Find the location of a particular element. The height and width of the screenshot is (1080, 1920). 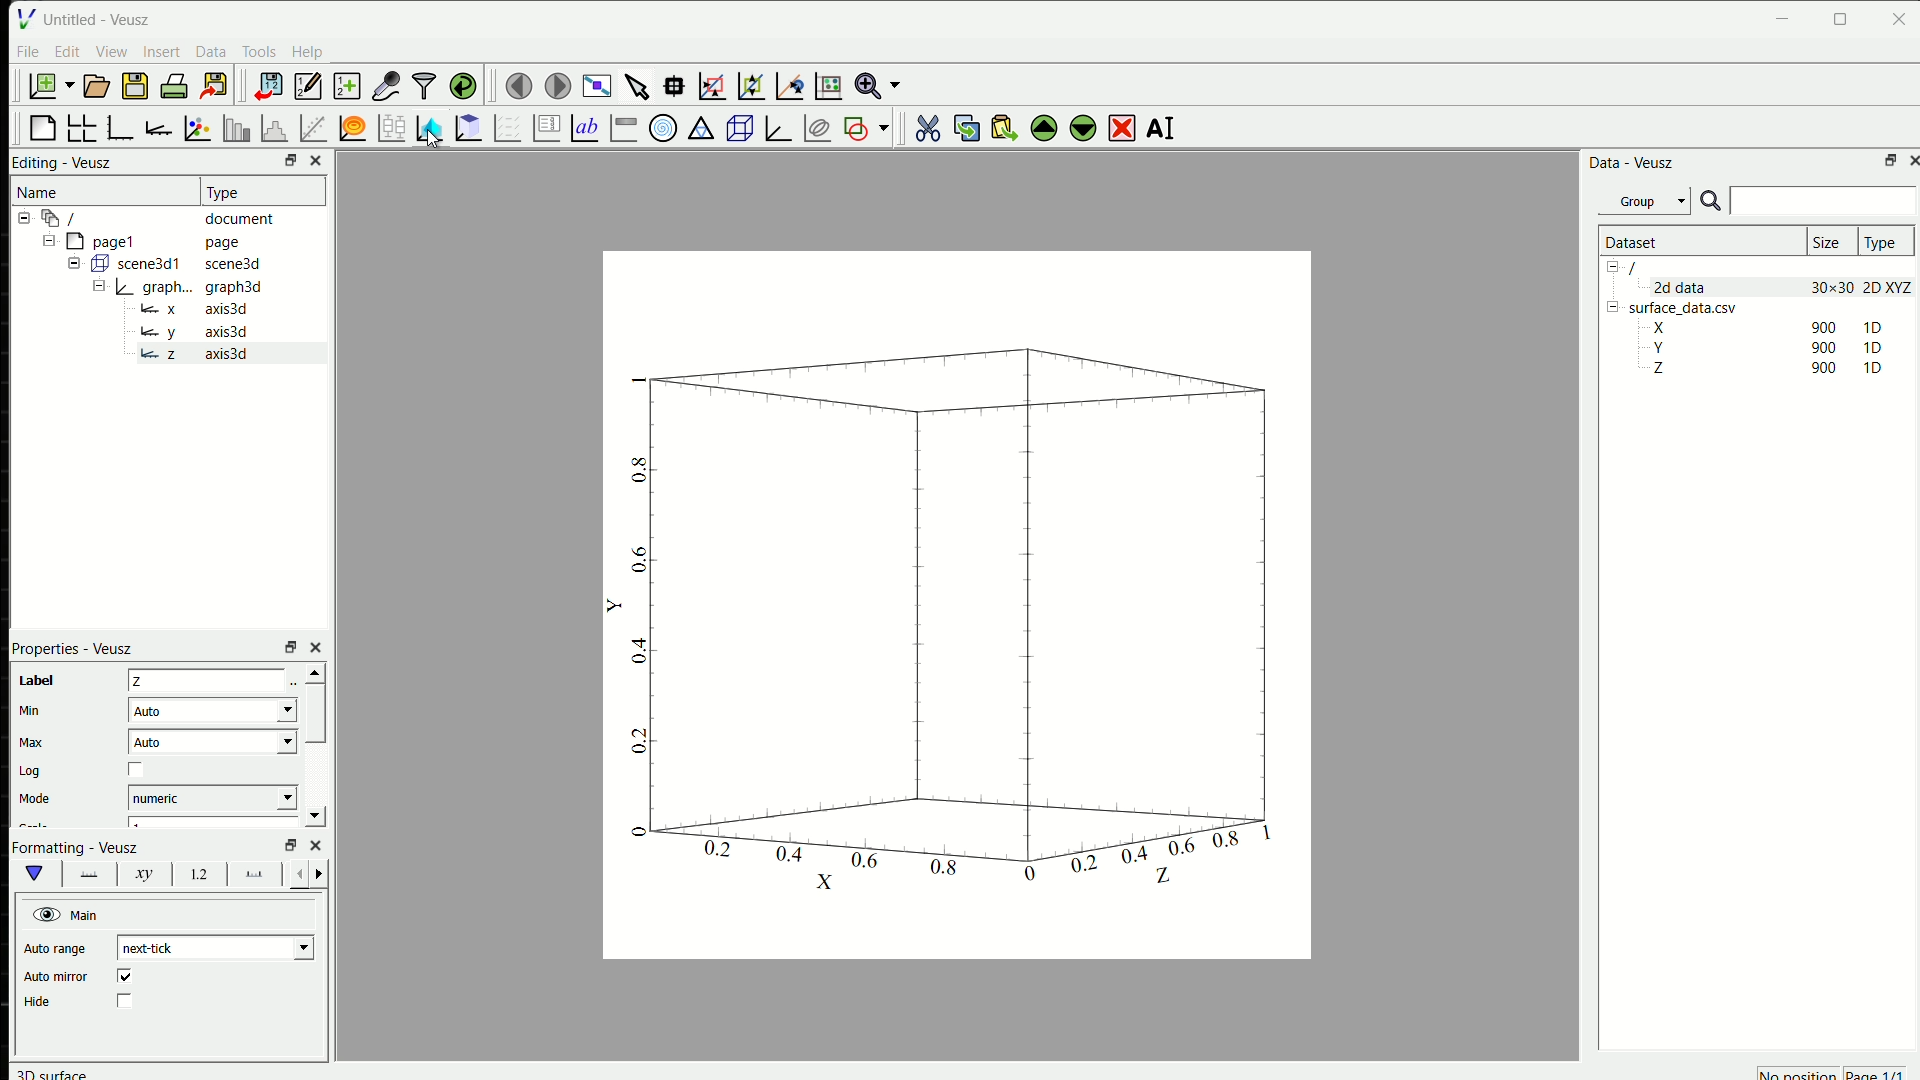

paste widget from the clipboard is located at coordinates (1007, 127).